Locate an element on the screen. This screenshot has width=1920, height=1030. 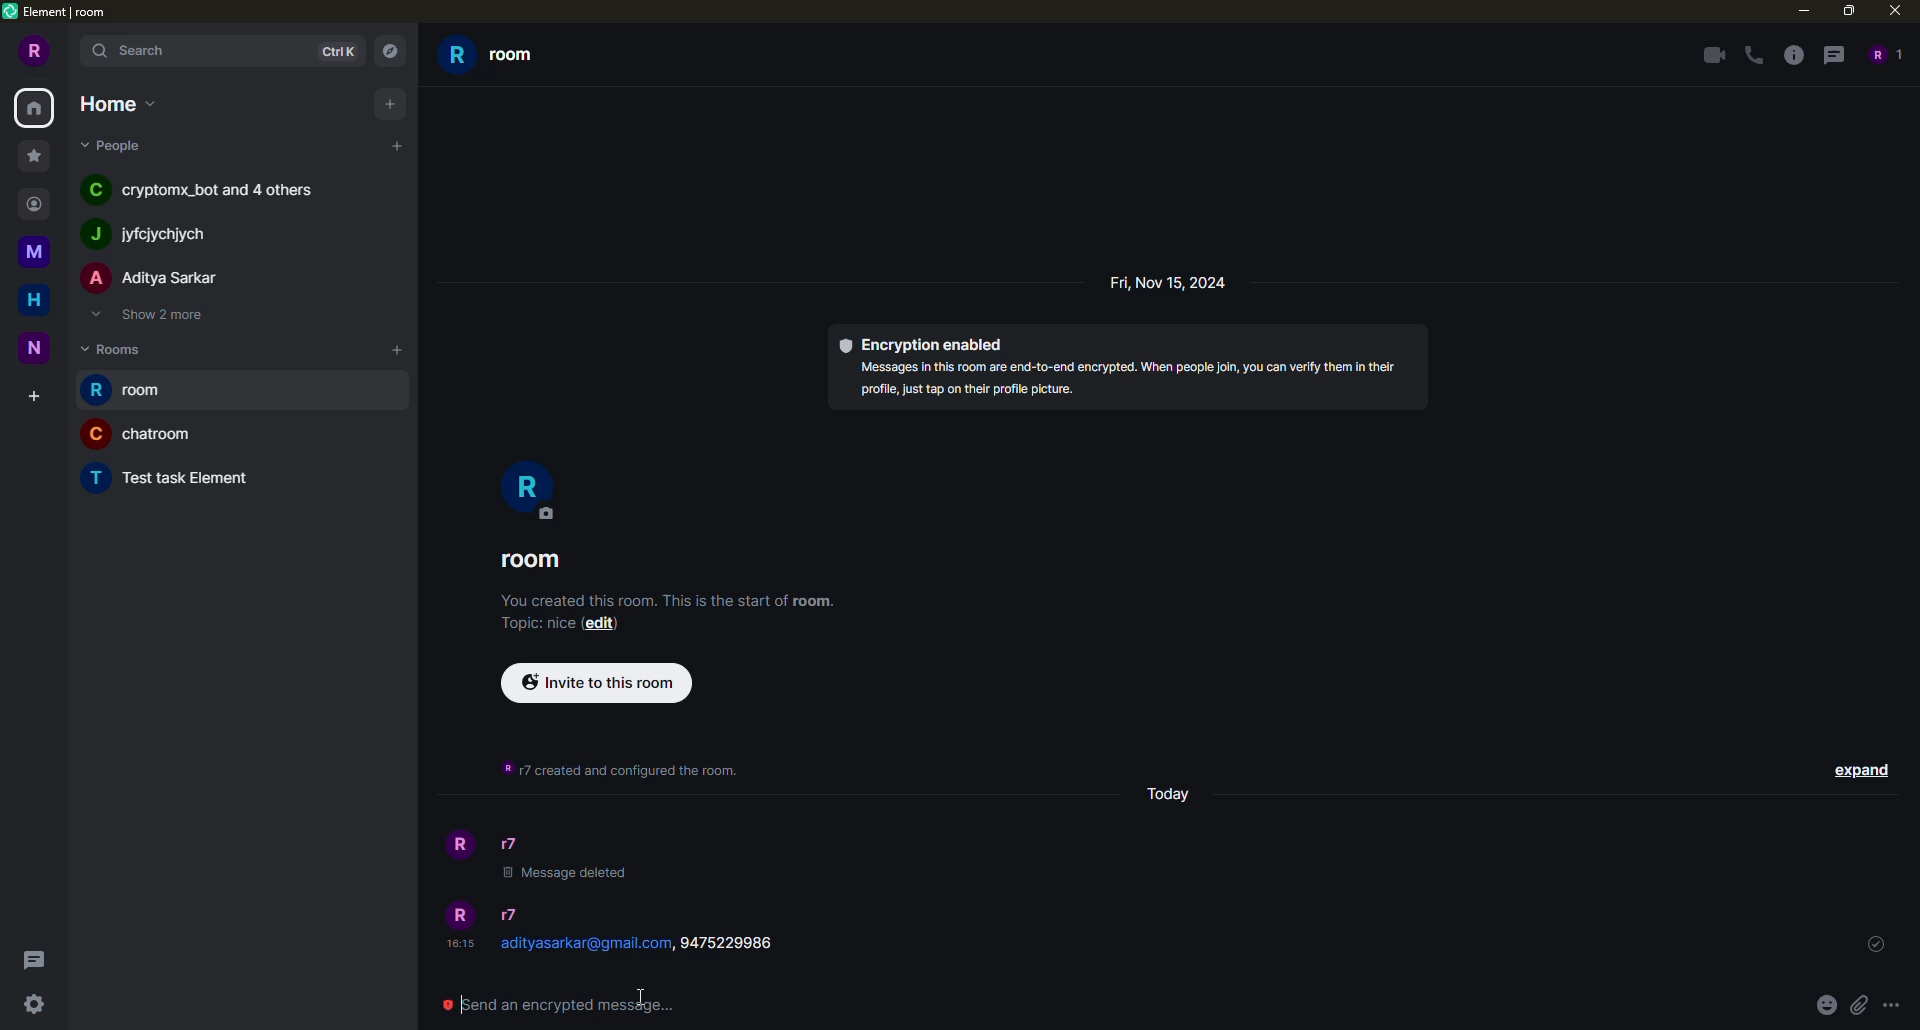
edit is located at coordinates (603, 625).